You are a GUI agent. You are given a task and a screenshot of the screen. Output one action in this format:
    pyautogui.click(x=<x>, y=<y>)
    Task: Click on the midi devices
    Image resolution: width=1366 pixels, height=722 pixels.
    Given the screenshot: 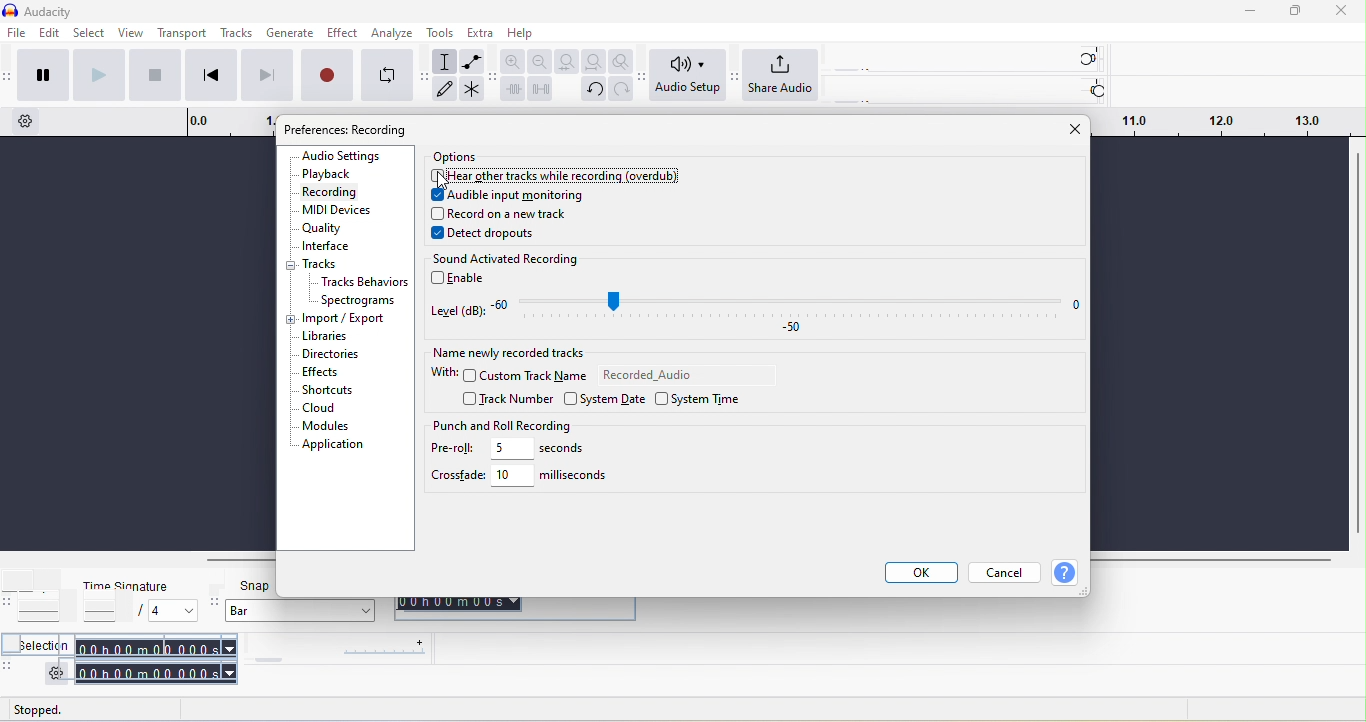 What is the action you would take?
    pyautogui.click(x=334, y=209)
    